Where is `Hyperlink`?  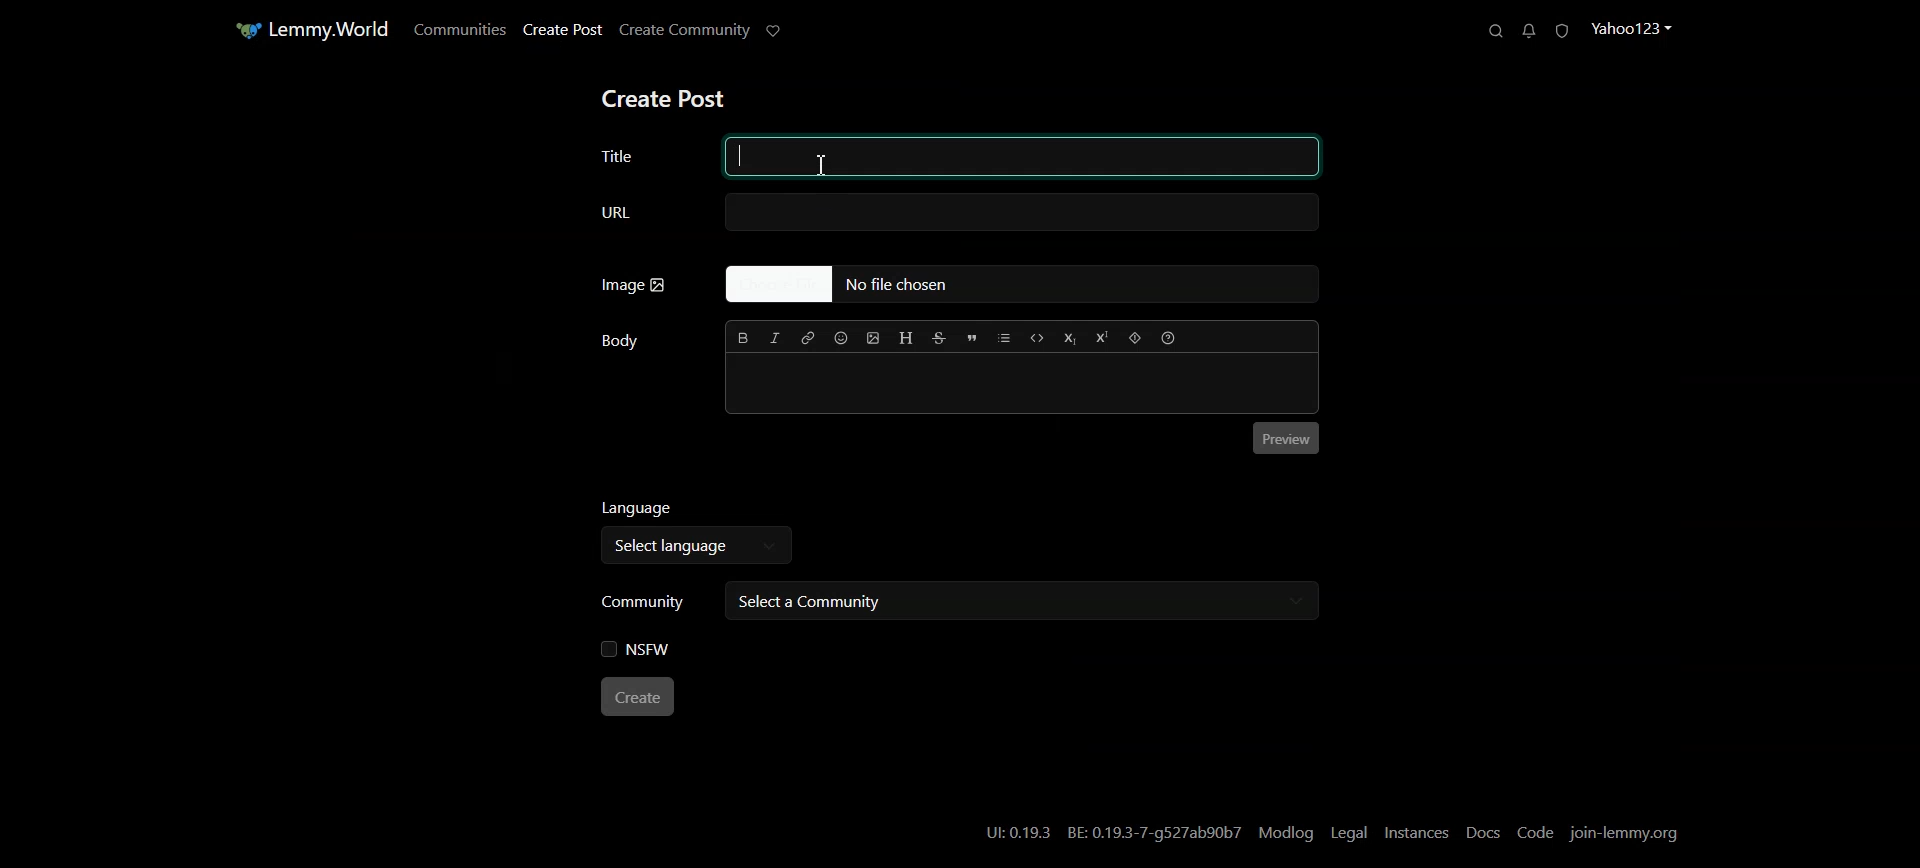 Hyperlink is located at coordinates (810, 338).